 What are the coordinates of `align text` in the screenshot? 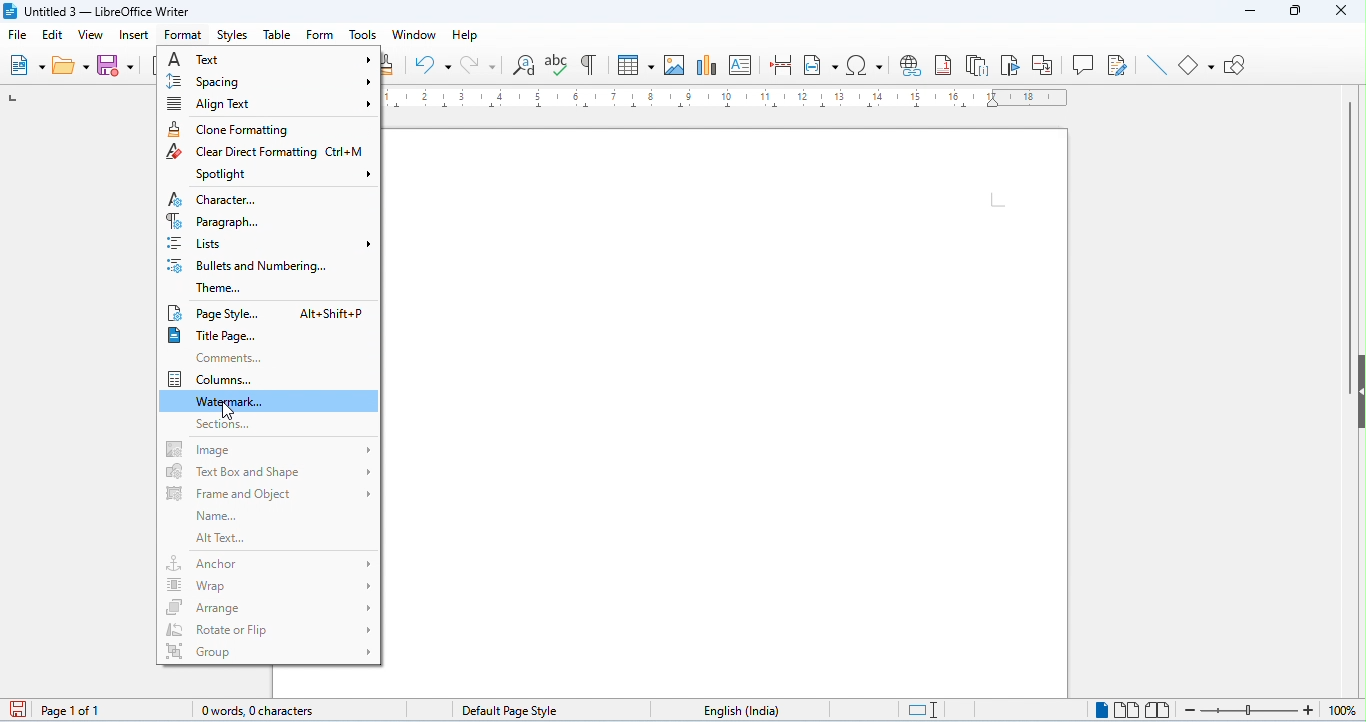 It's located at (271, 105).